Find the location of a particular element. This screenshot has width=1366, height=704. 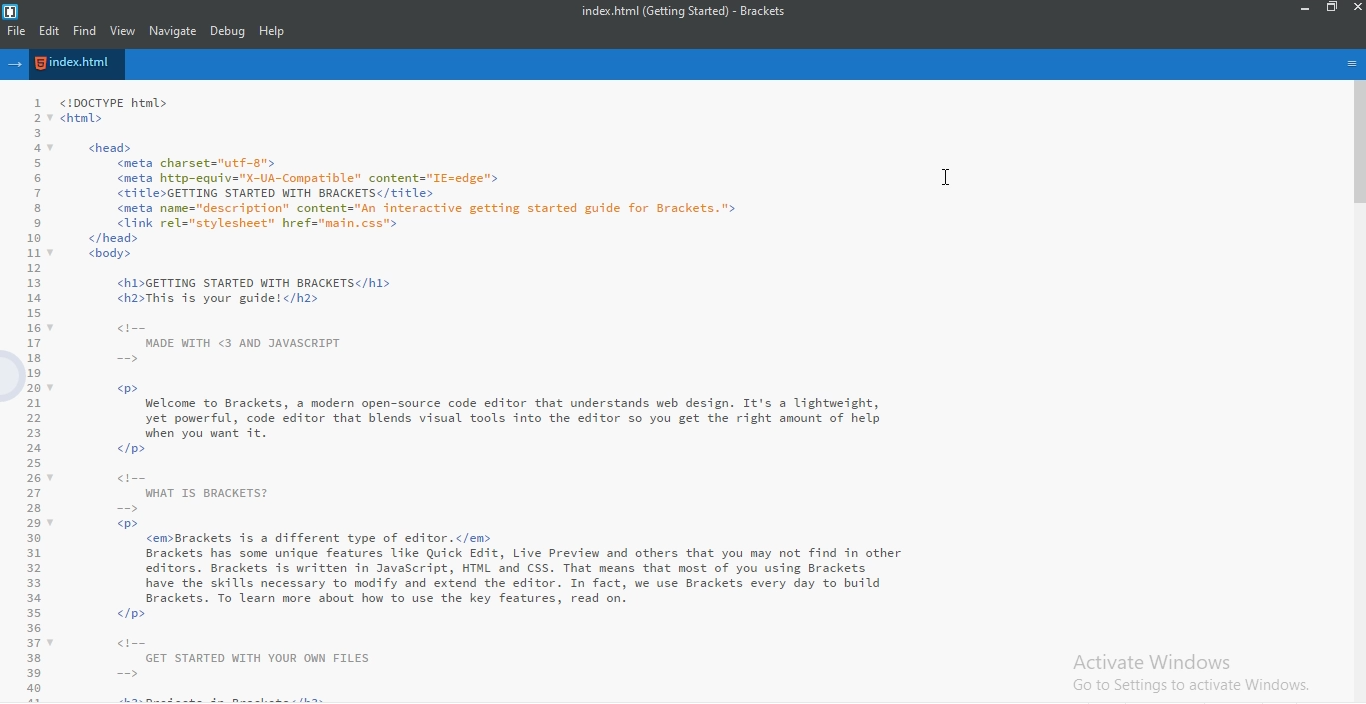

file is located at coordinates (15, 31).